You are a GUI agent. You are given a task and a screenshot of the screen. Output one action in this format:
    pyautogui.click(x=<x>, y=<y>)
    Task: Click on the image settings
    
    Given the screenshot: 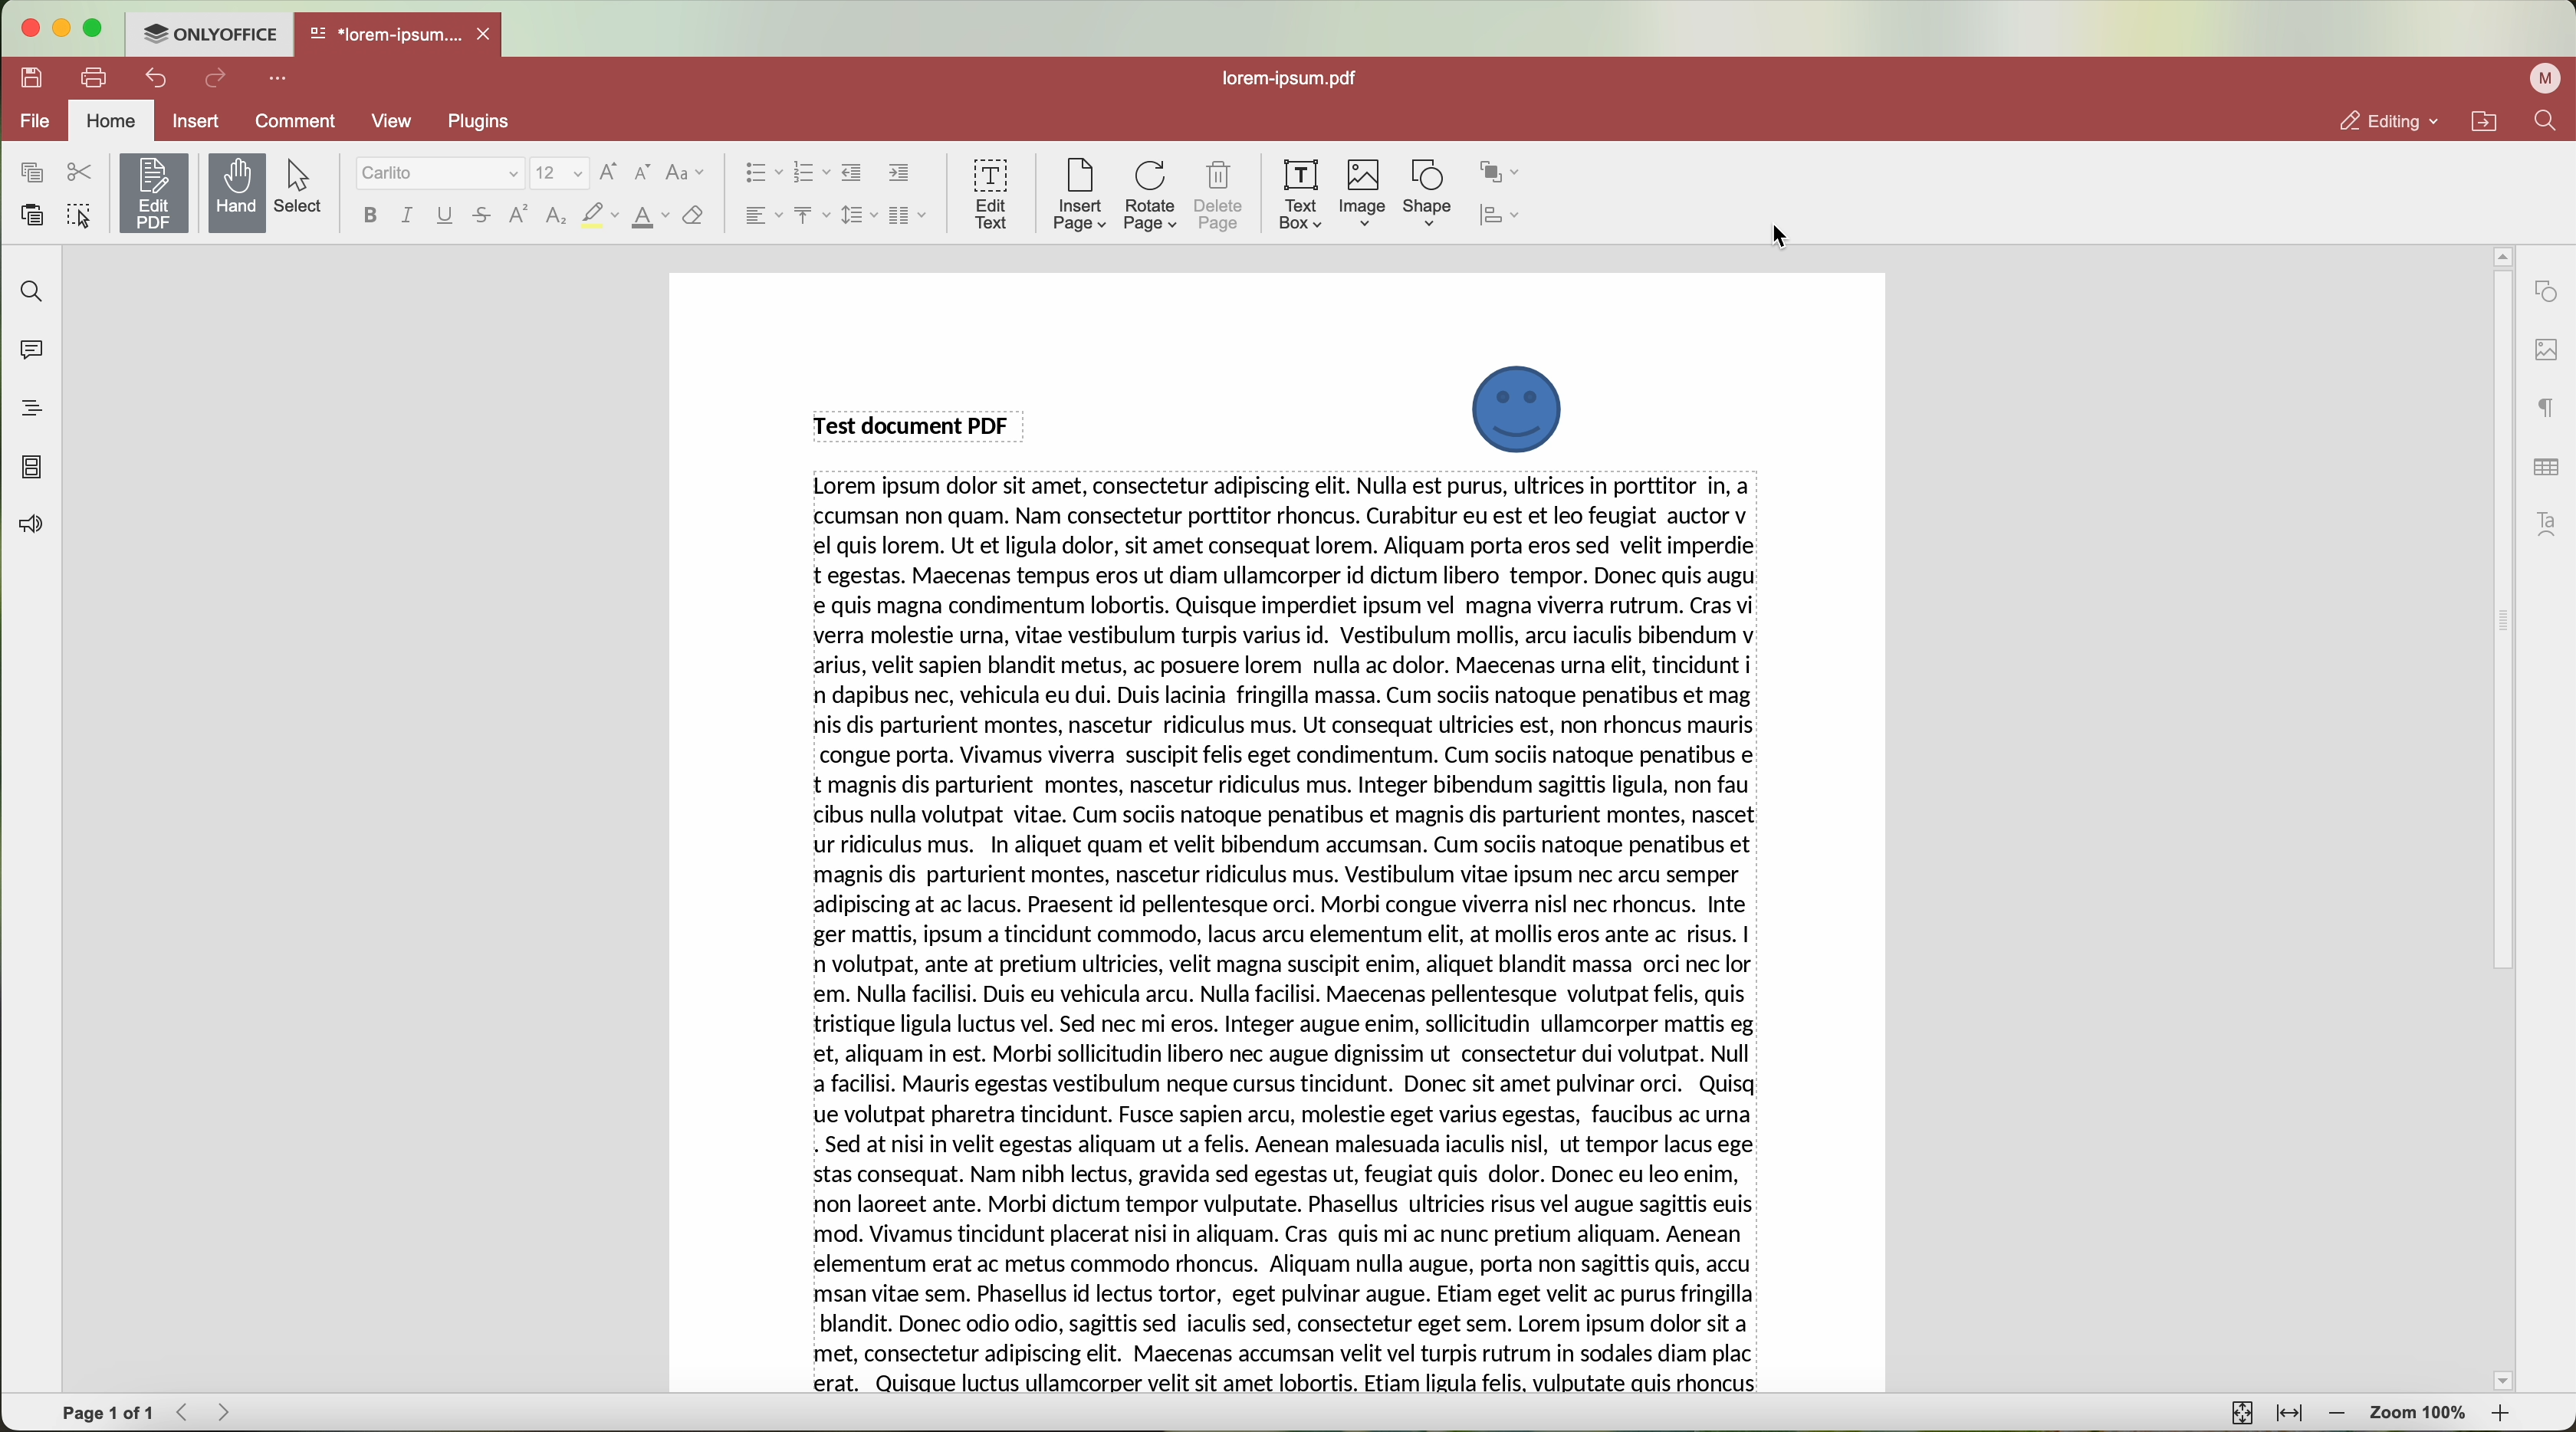 What is the action you would take?
    pyautogui.click(x=2545, y=349)
    